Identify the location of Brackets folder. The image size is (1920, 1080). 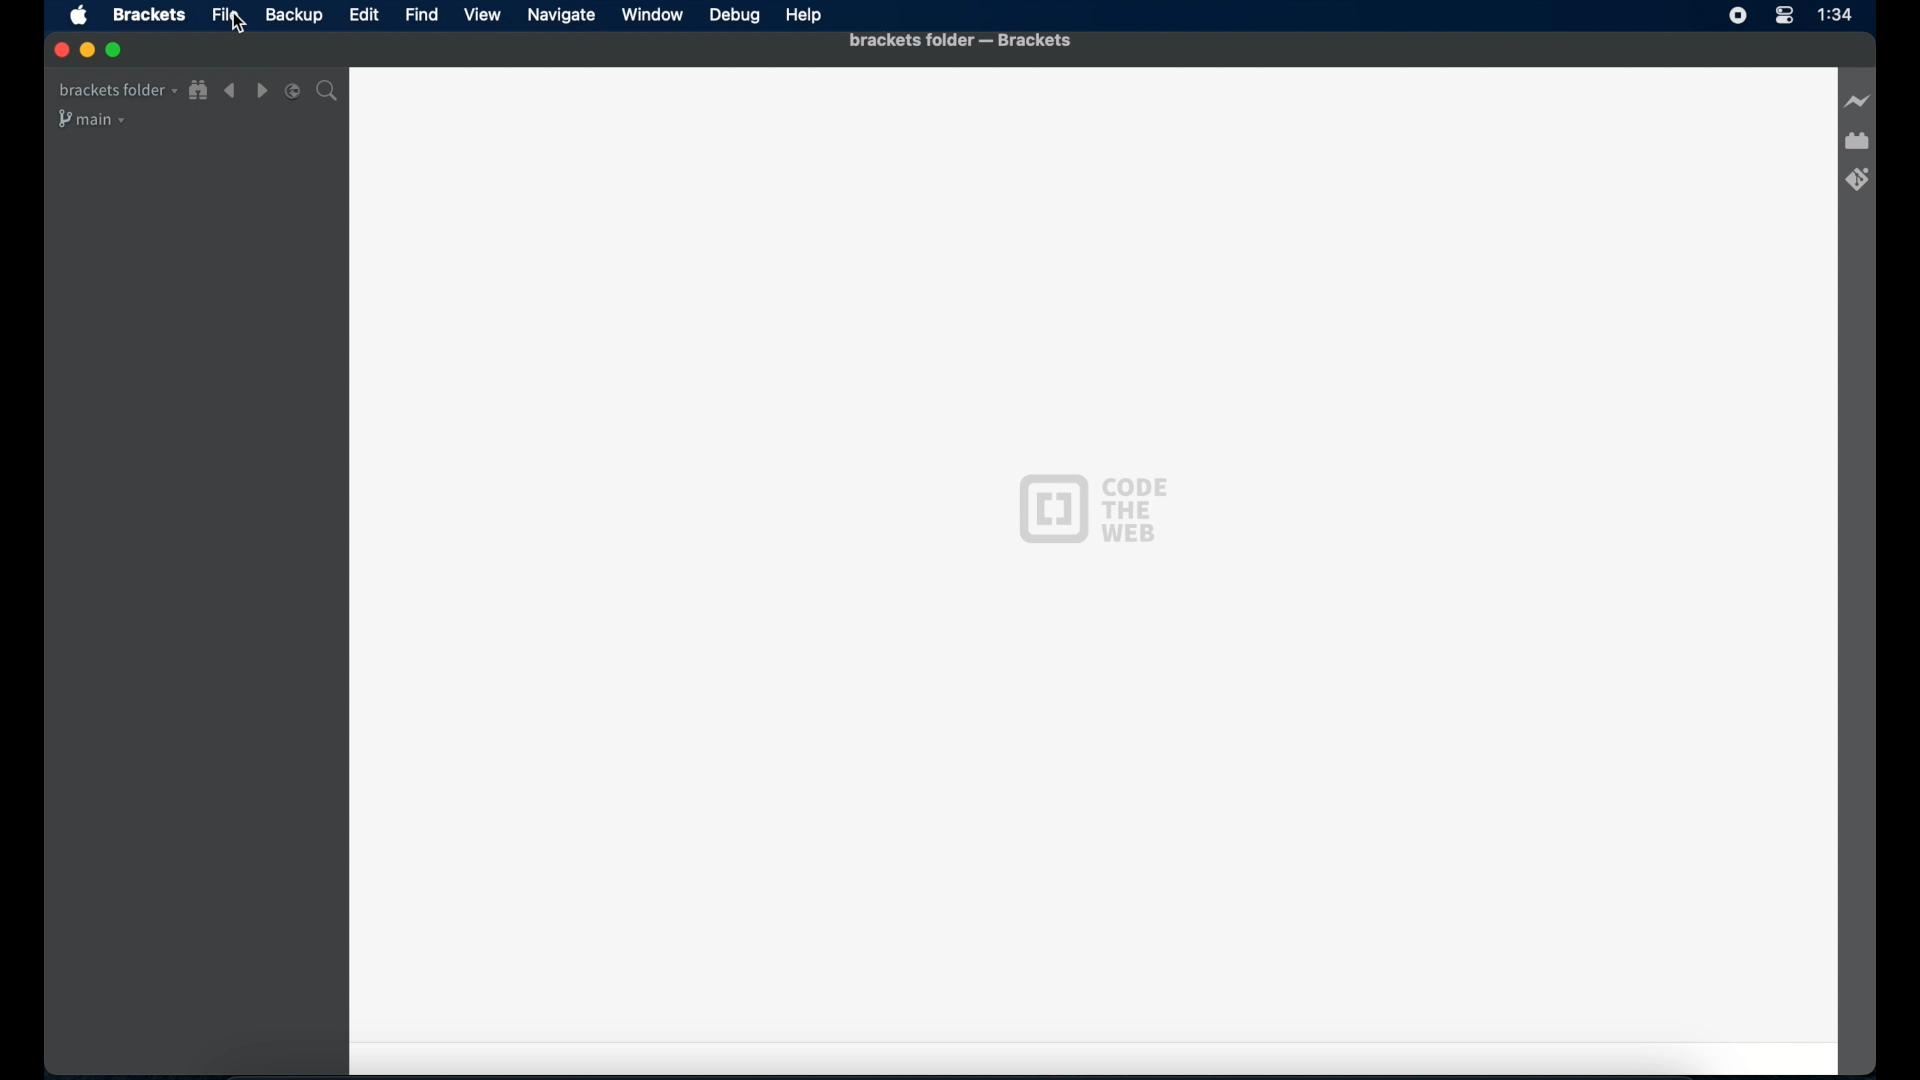
(117, 91).